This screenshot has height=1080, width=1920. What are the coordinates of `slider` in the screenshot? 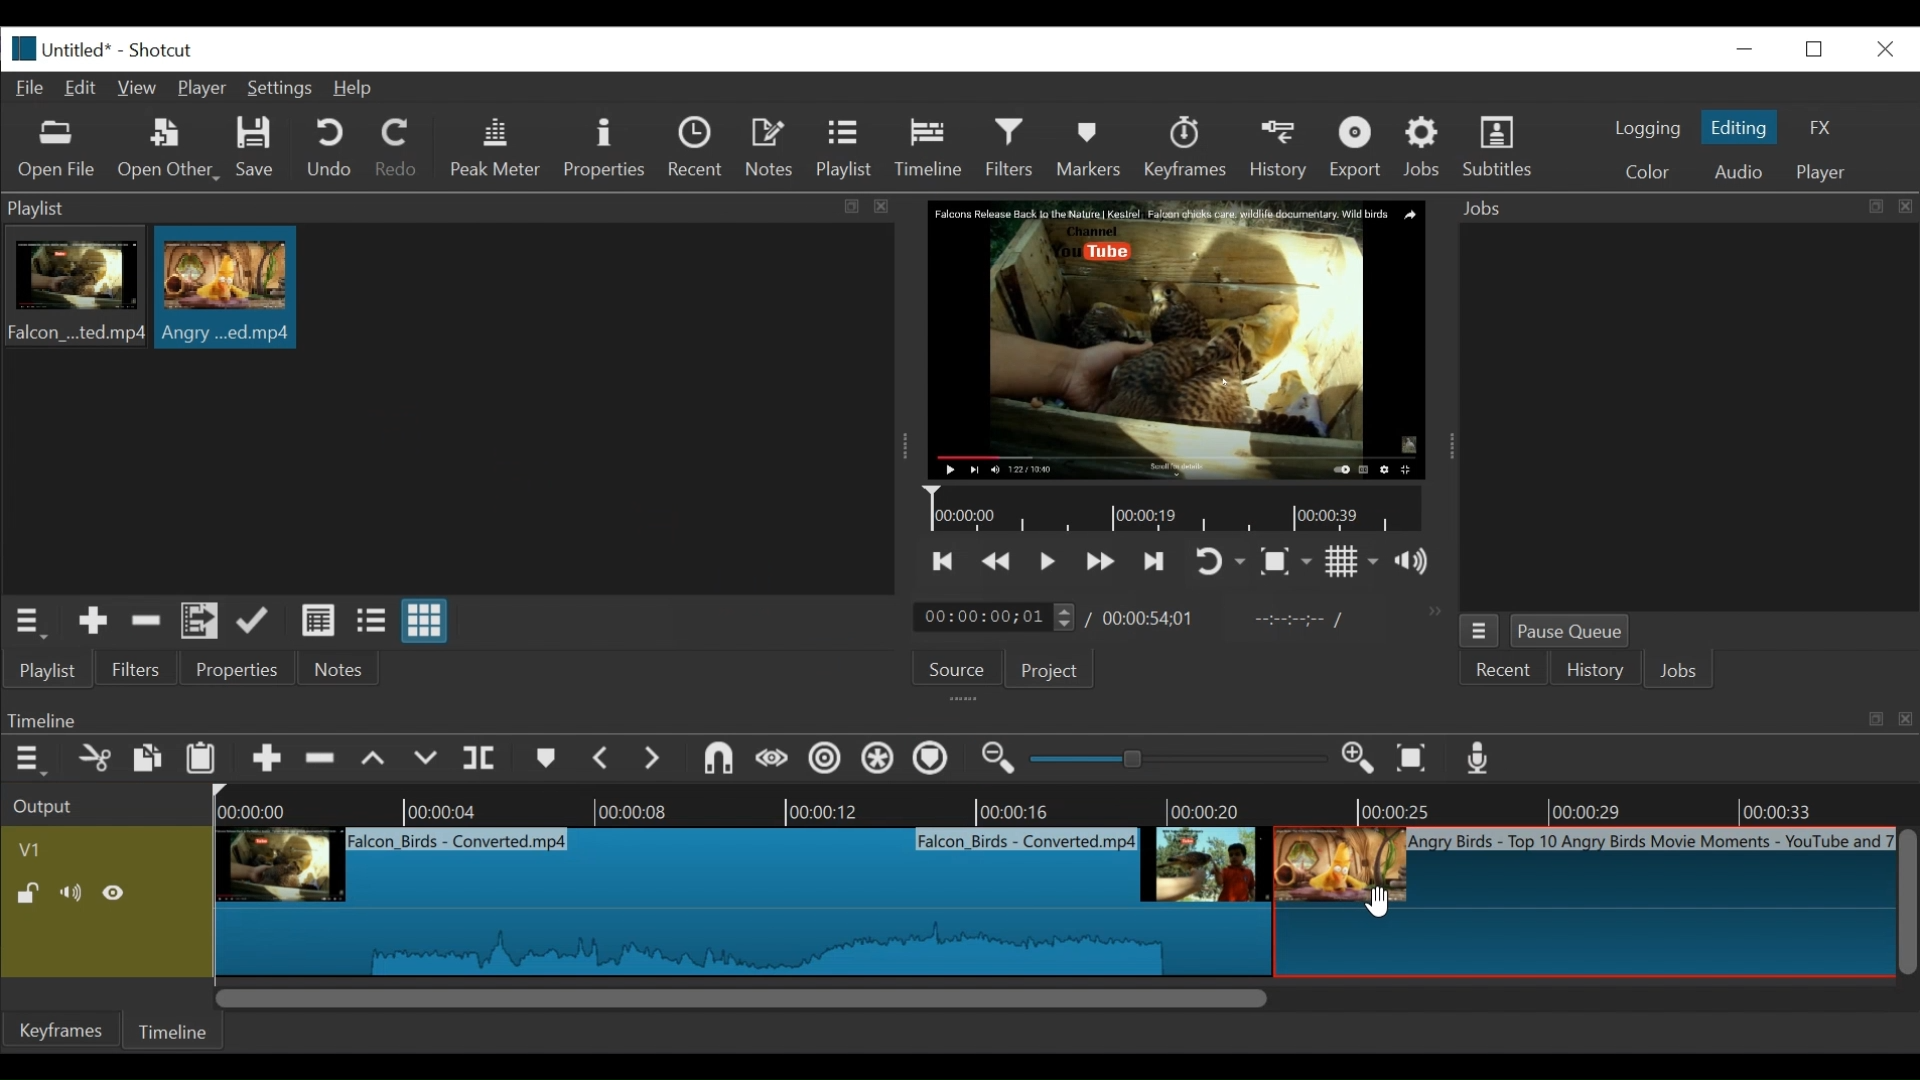 It's located at (1172, 760).